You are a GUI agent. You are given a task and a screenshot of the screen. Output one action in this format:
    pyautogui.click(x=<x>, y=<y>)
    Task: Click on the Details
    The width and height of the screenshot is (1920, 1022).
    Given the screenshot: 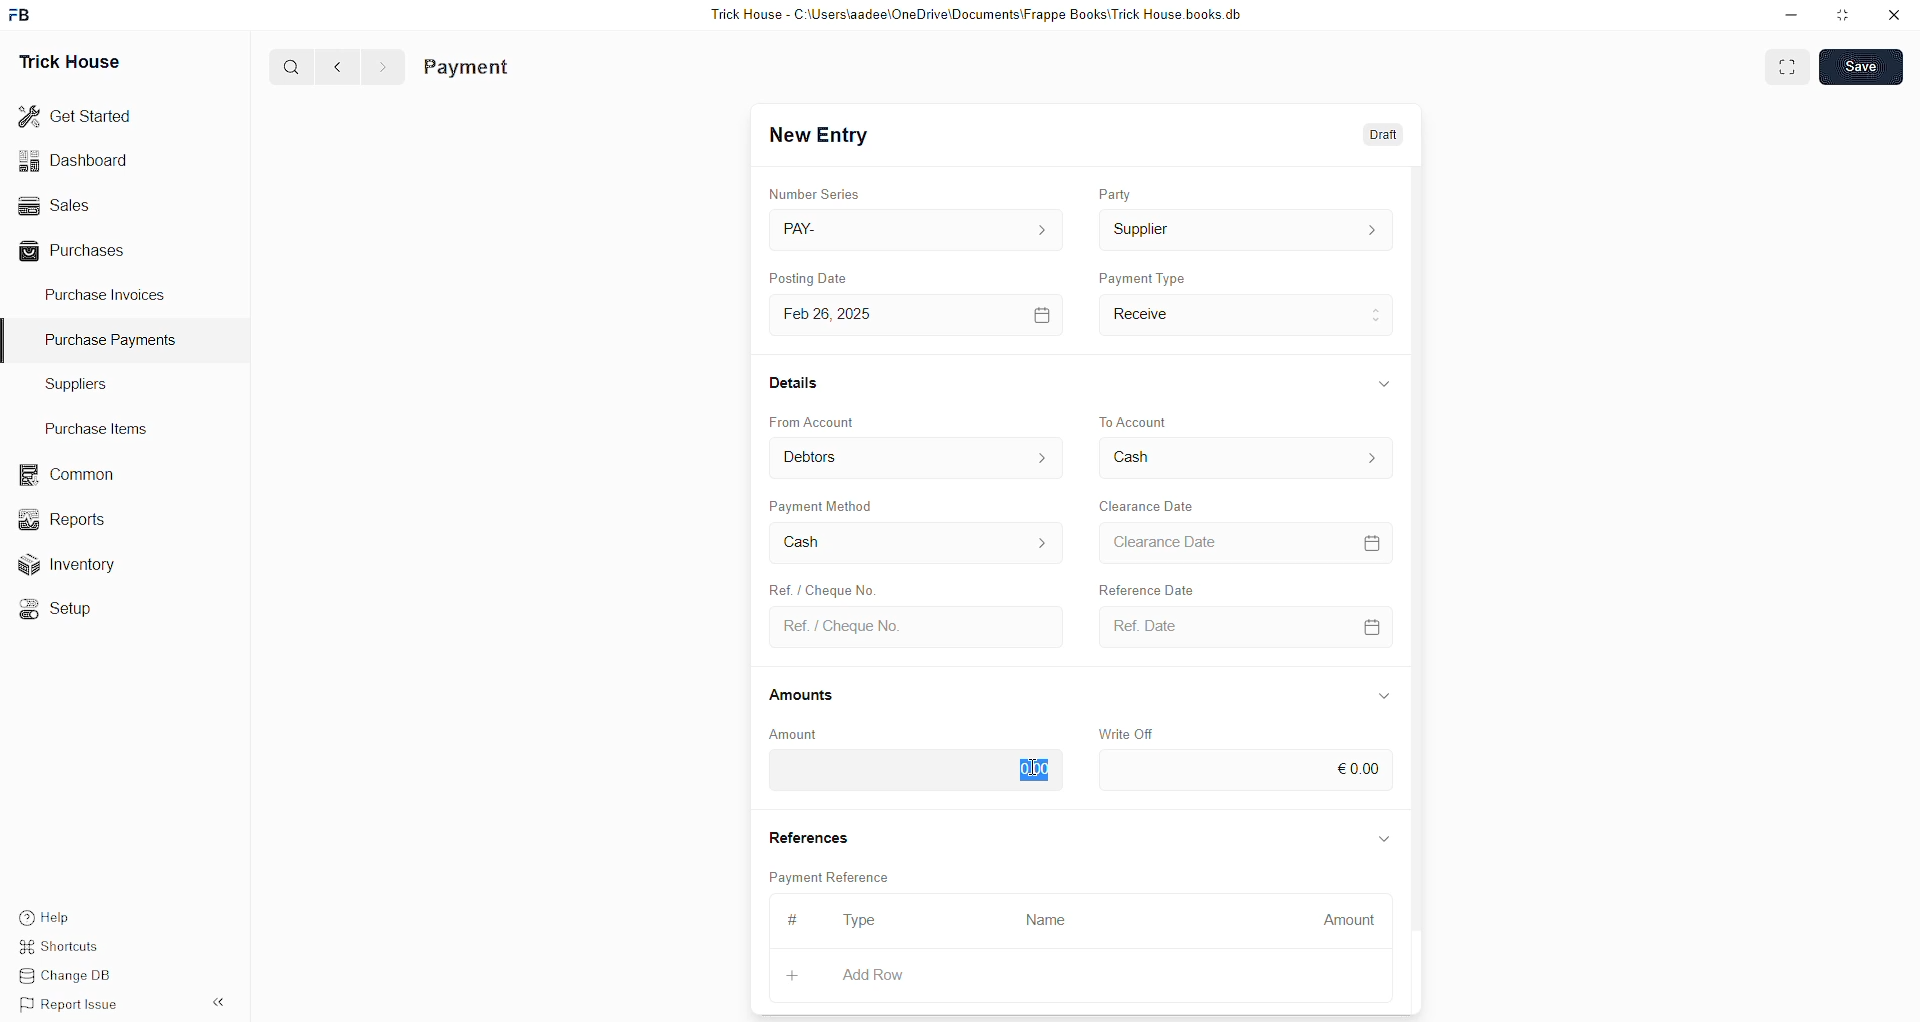 What is the action you would take?
    pyautogui.click(x=794, y=383)
    